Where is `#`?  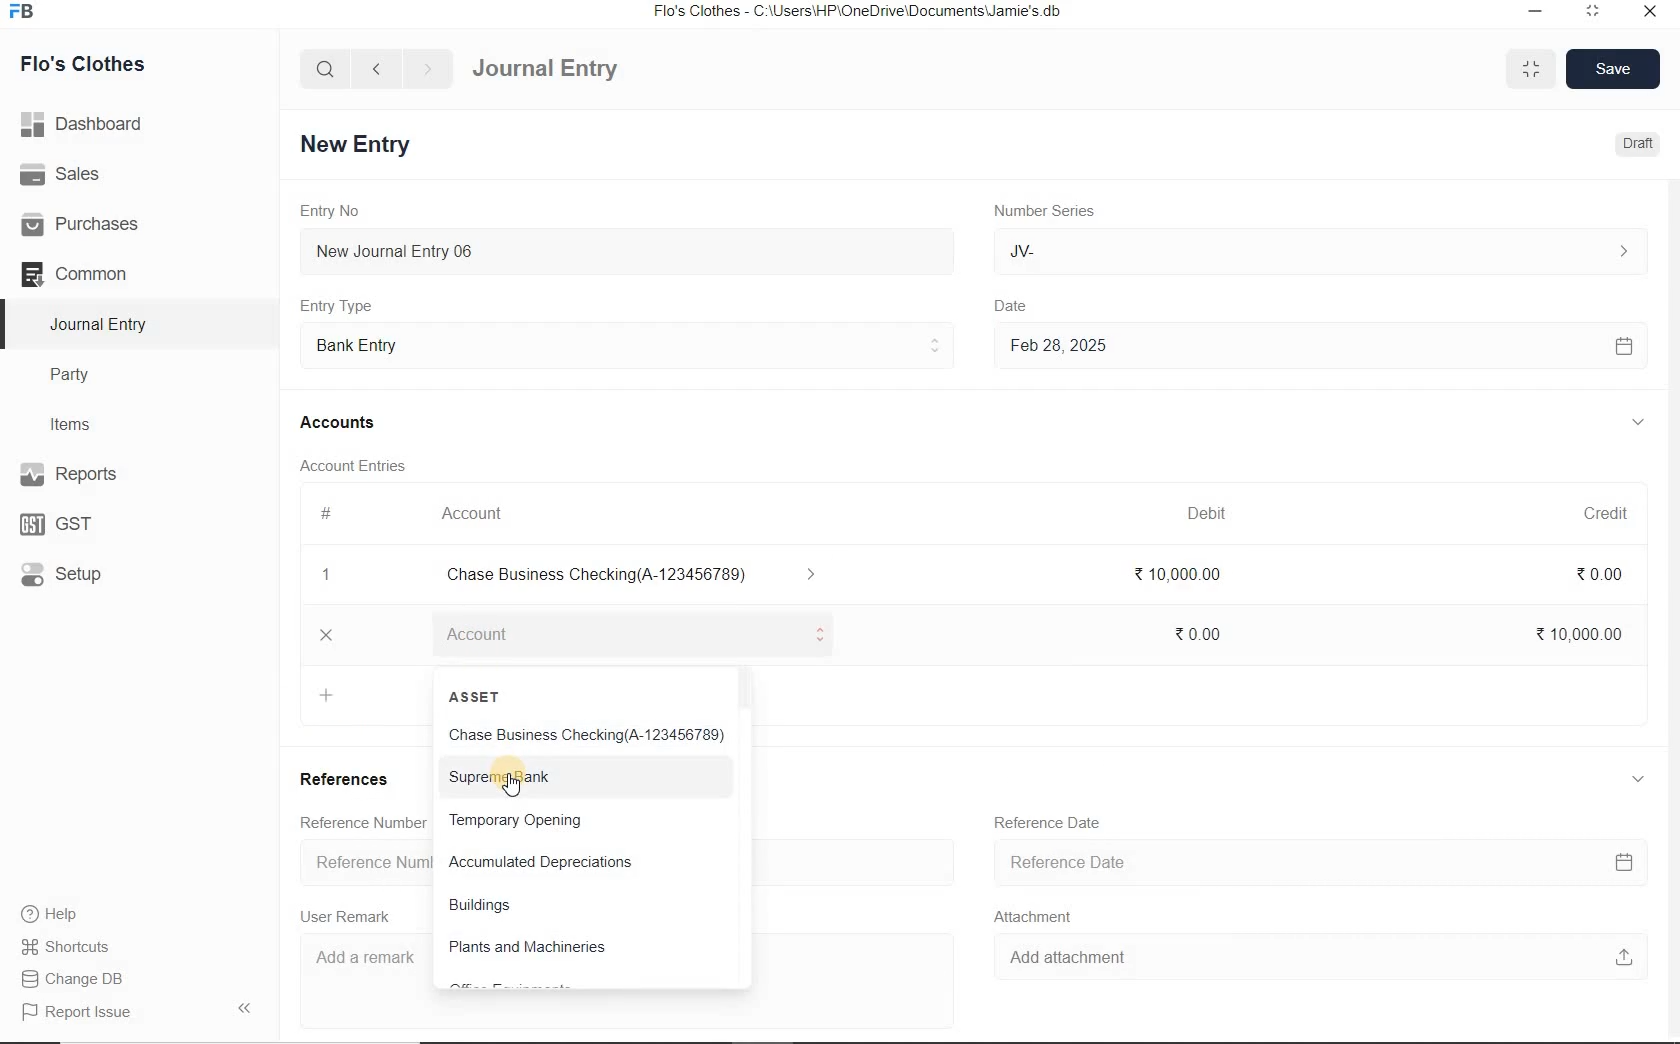 # is located at coordinates (327, 513).